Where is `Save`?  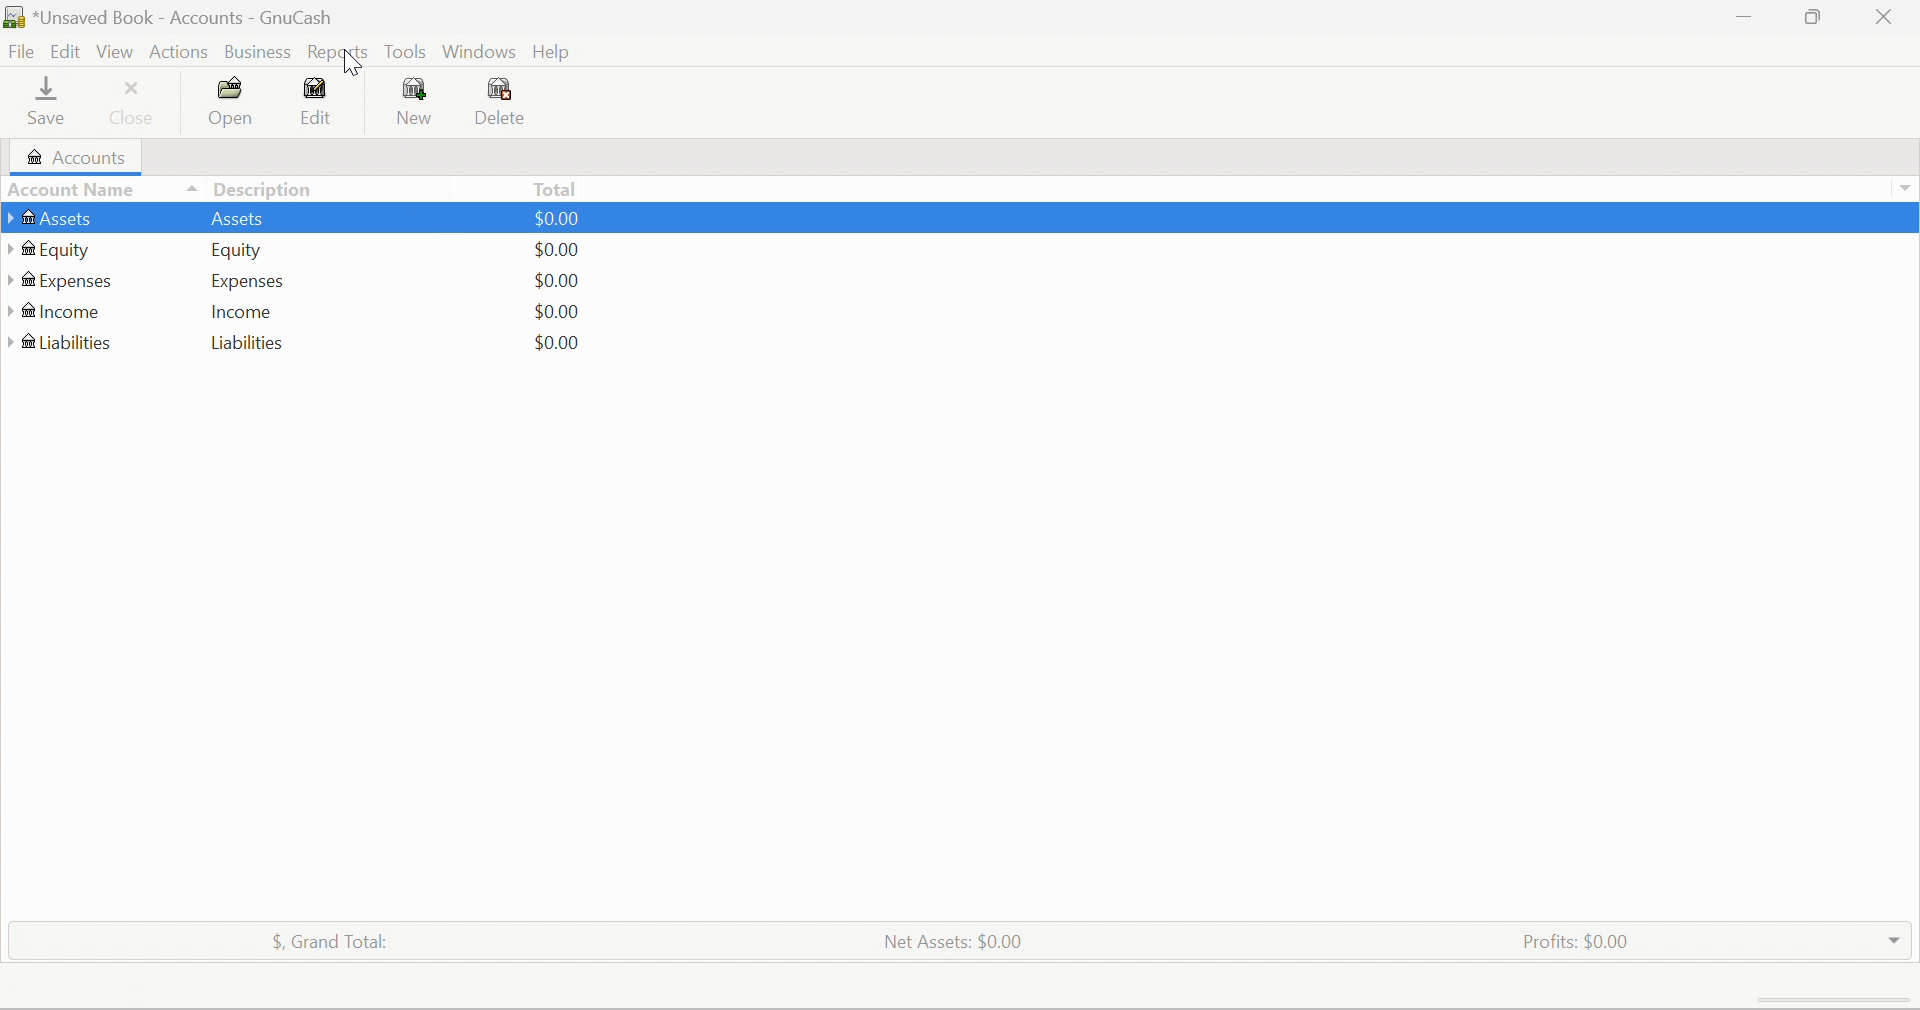 Save is located at coordinates (50, 104).